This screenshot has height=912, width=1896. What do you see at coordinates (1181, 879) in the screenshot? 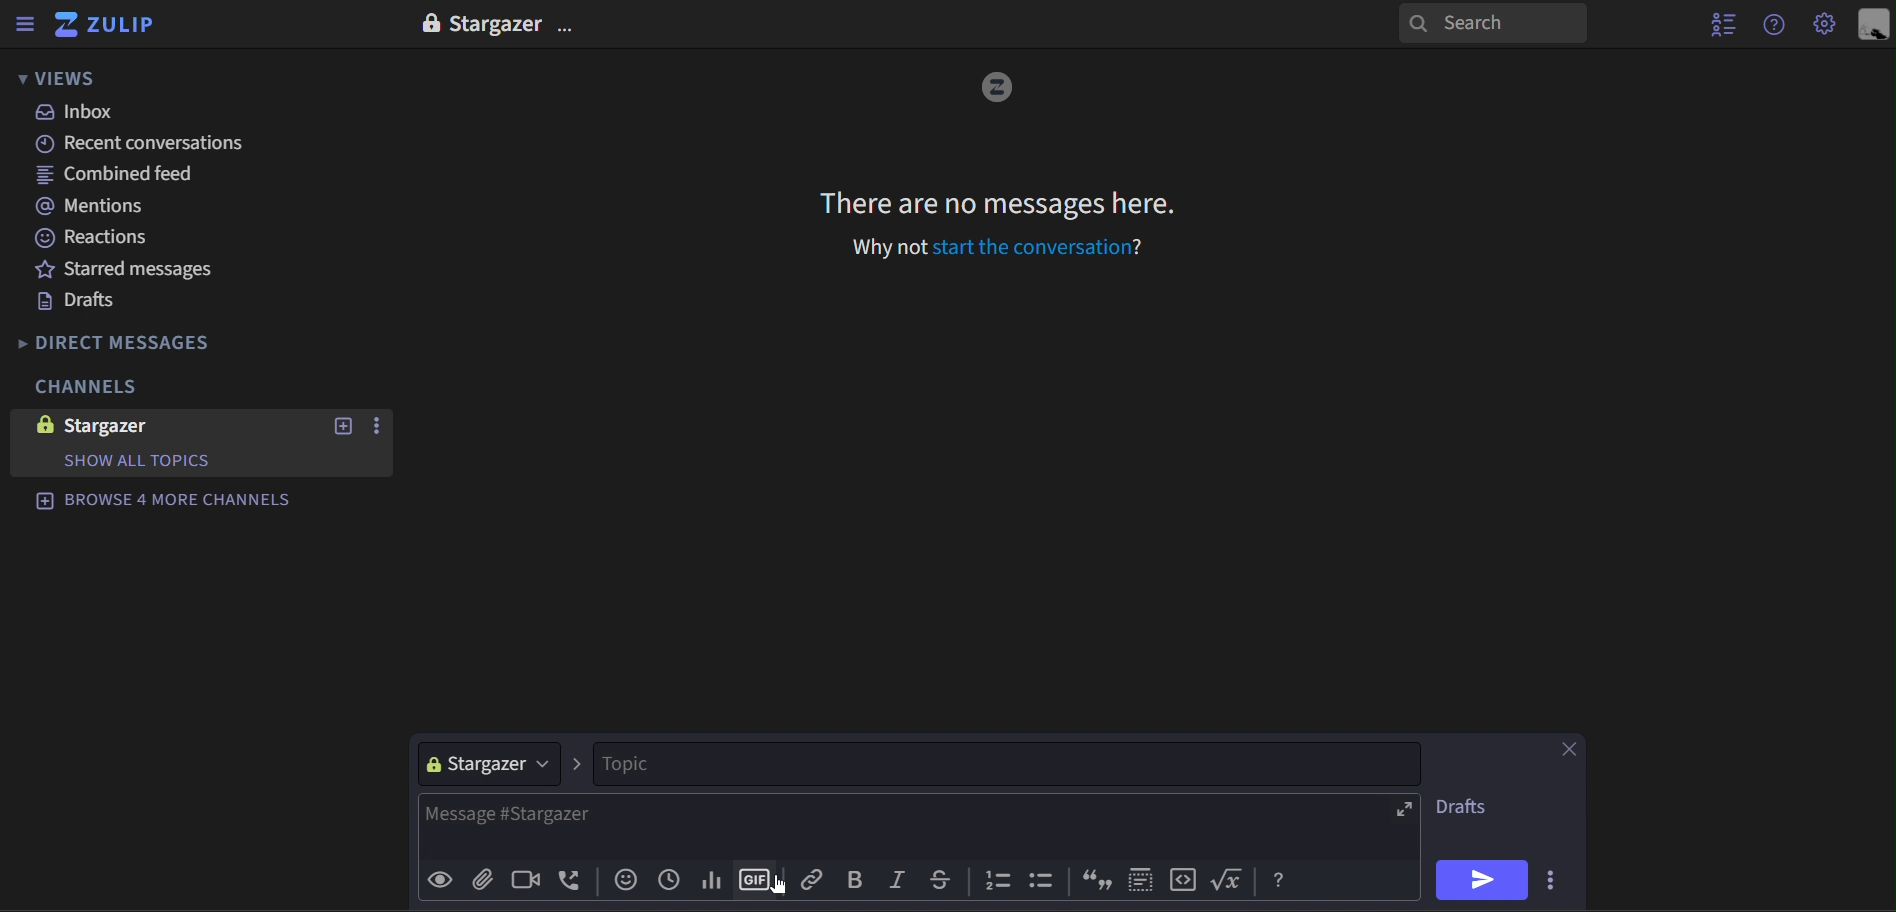
I see `code` at bounding box center [1181, 879].